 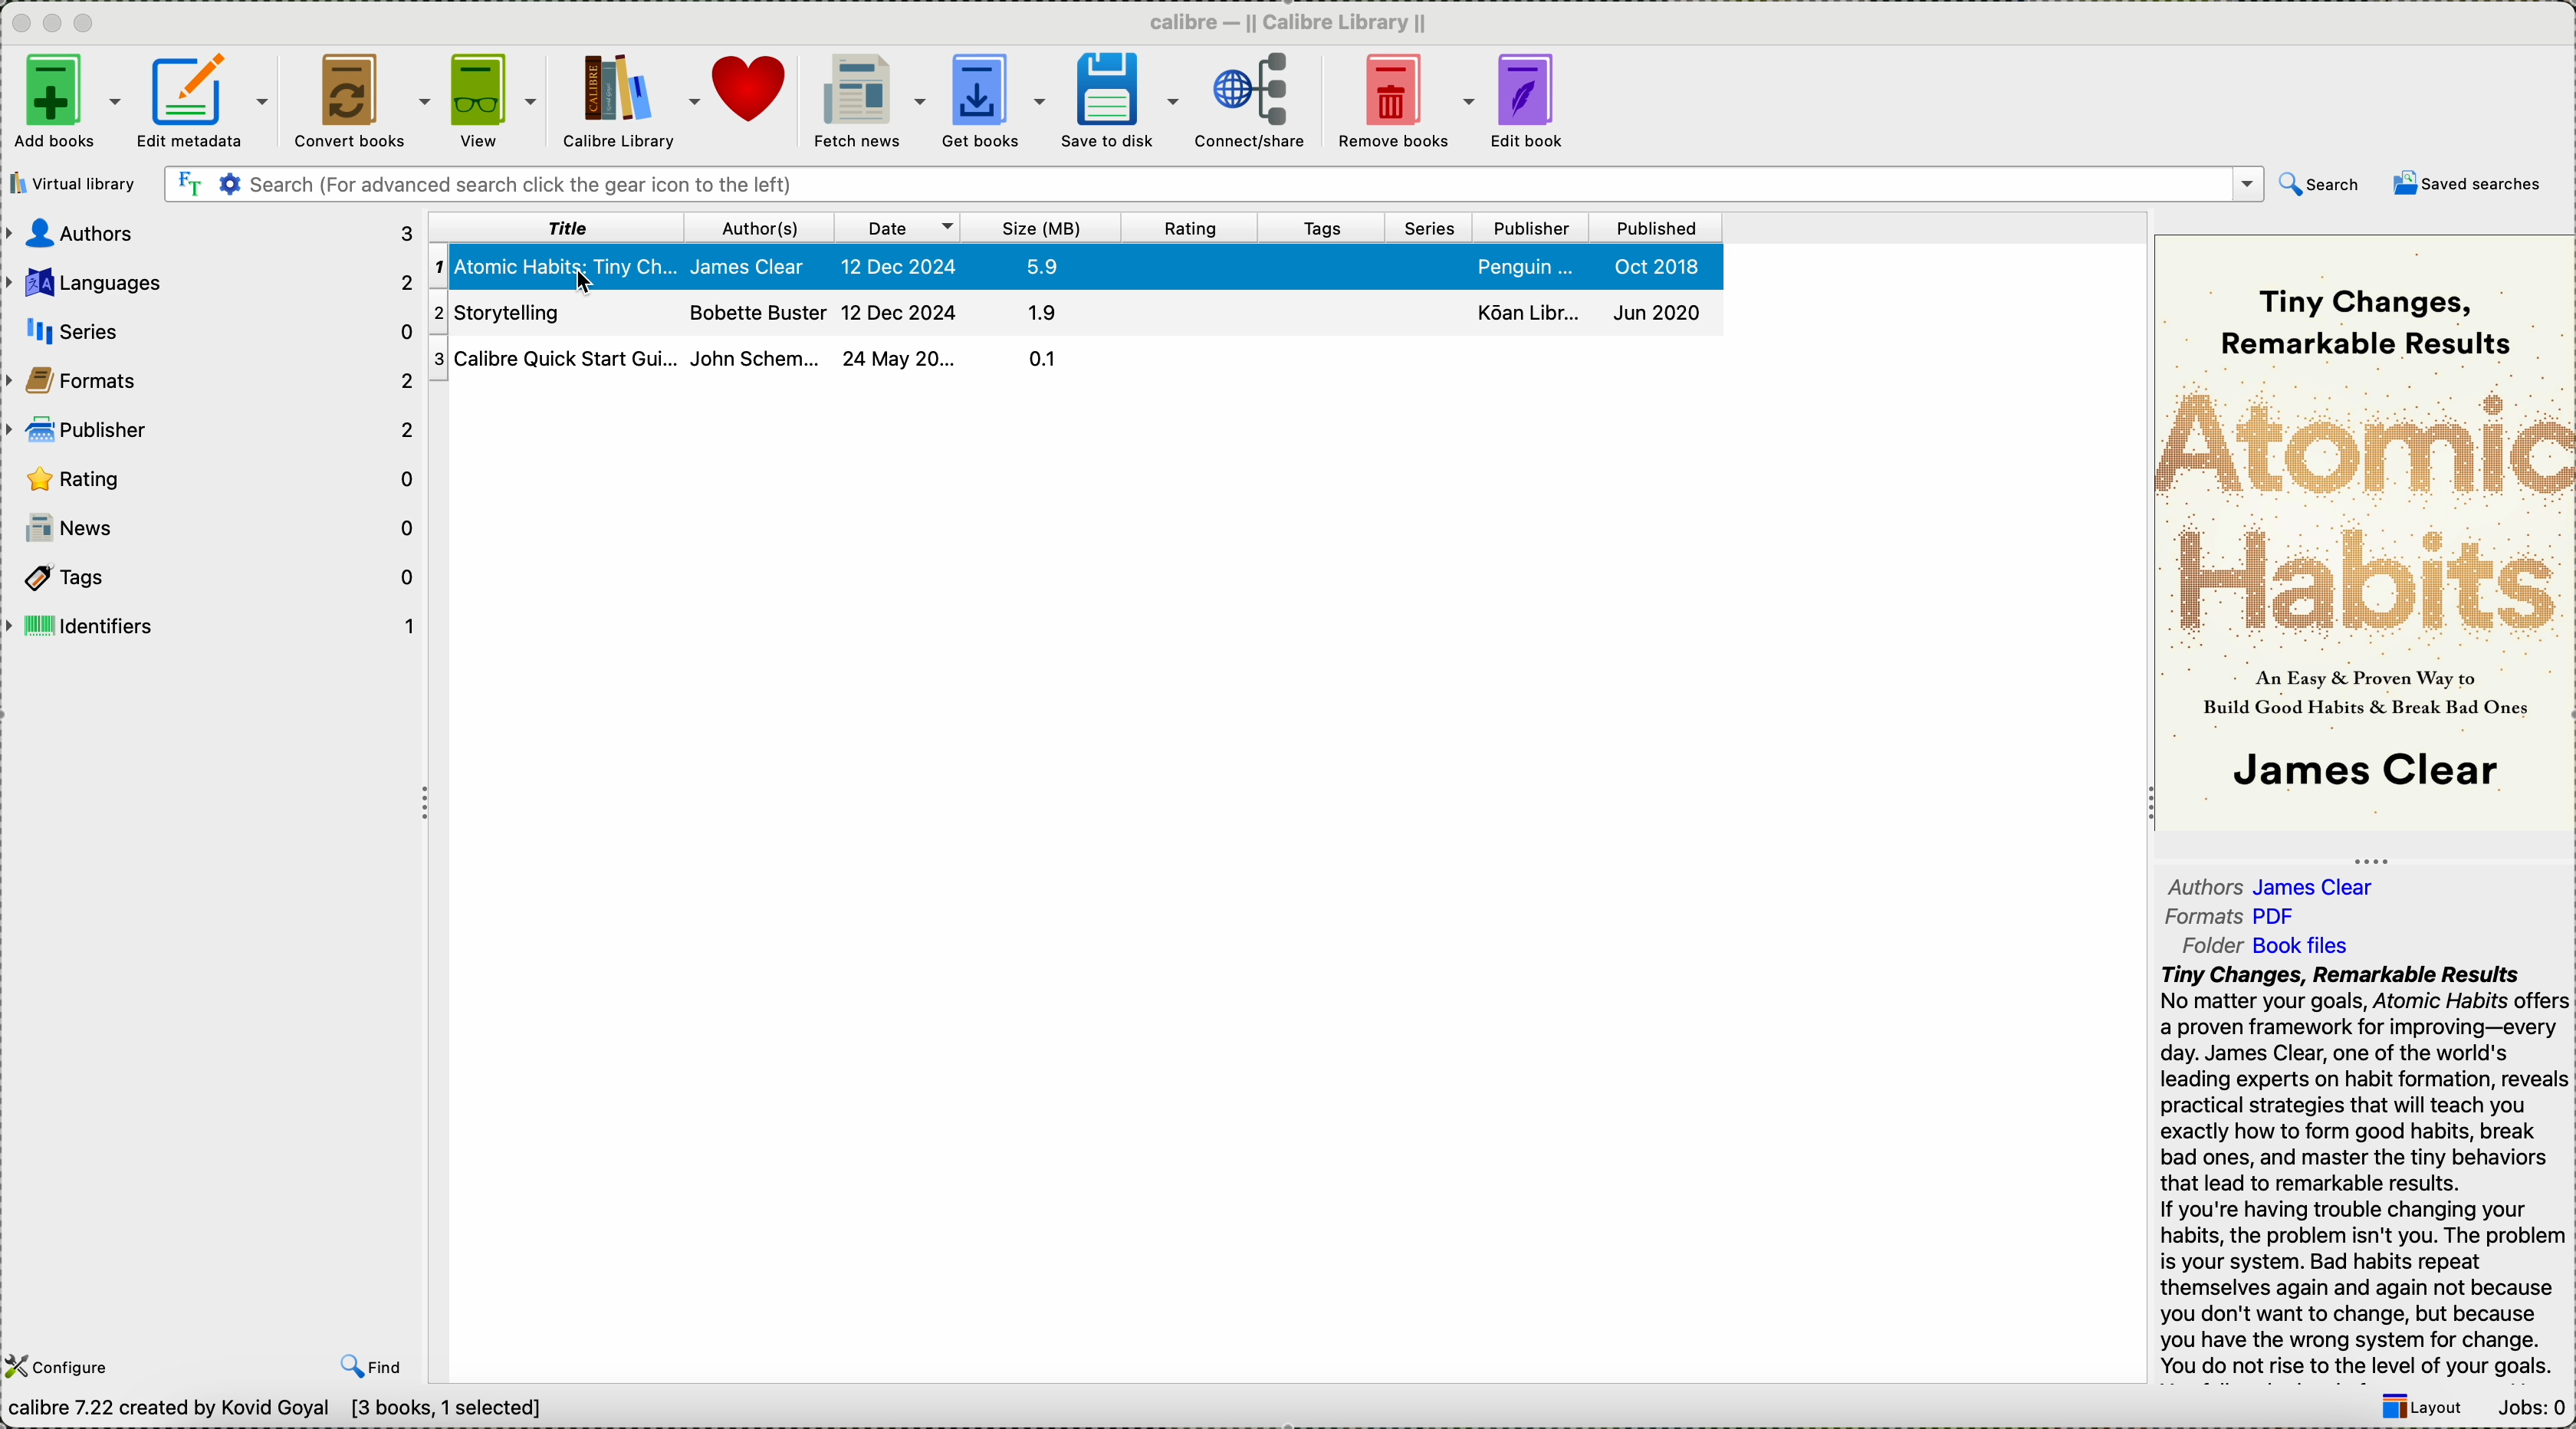 I want to click on languages, so click(x=211, y=278).